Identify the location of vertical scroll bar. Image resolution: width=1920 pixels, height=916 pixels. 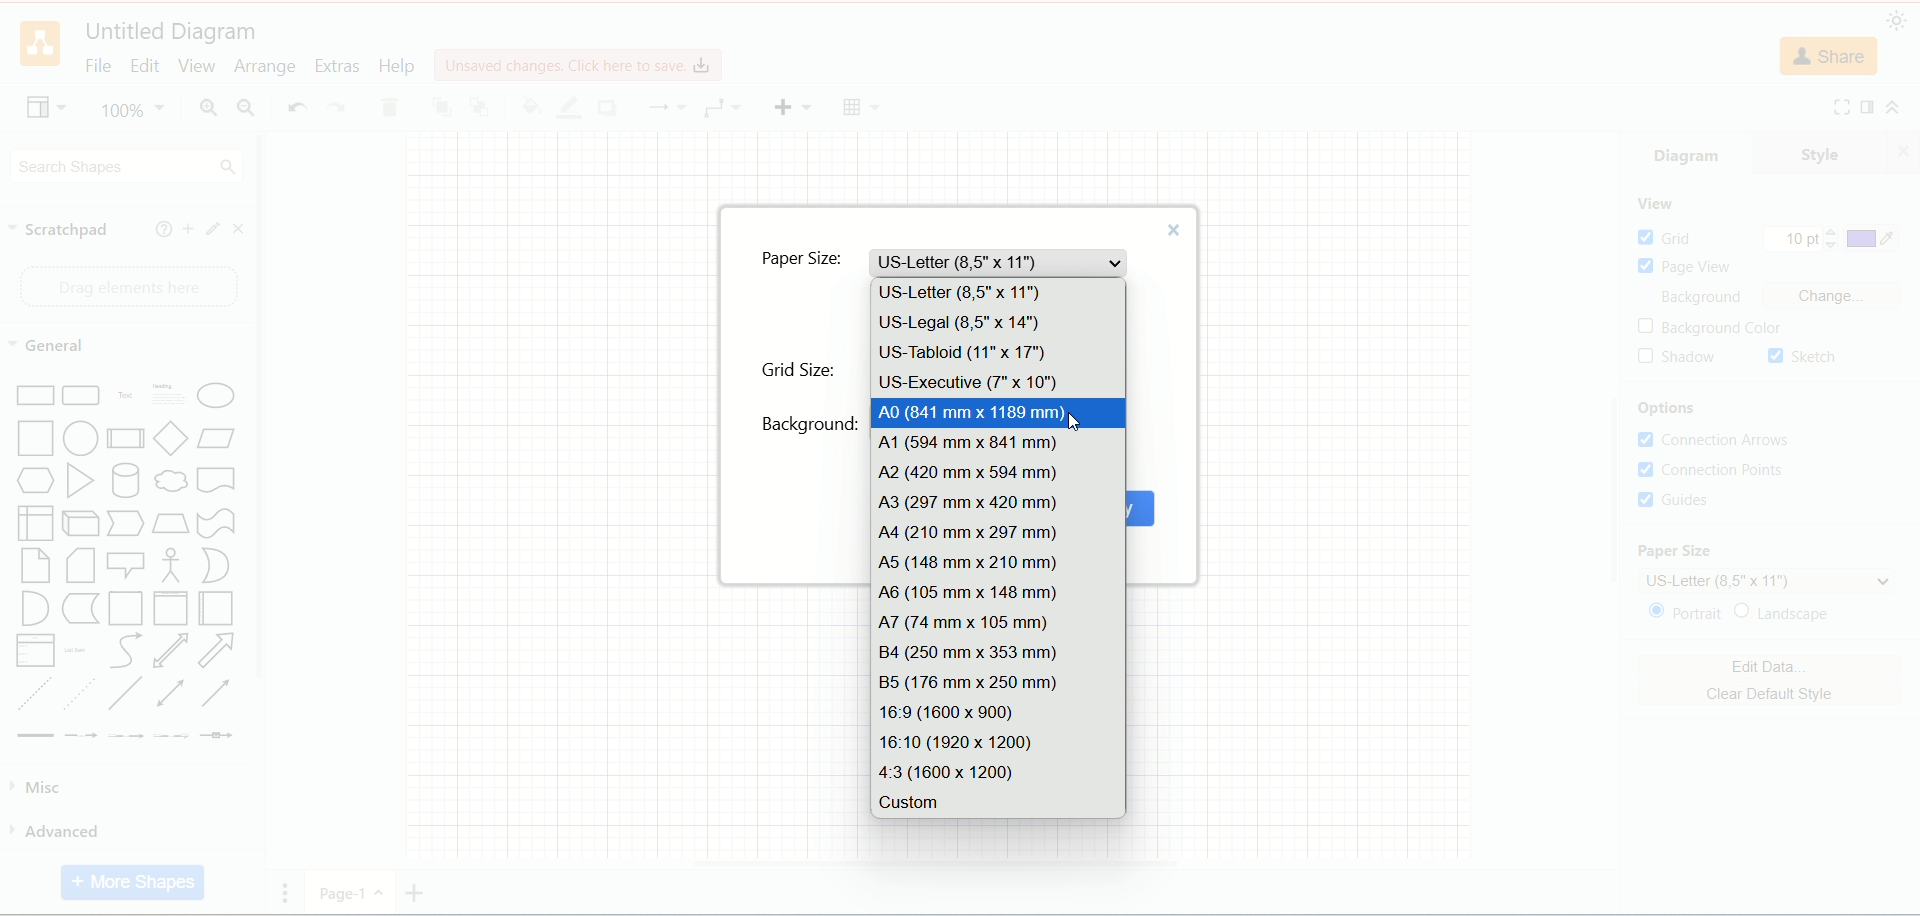
(260, 523).